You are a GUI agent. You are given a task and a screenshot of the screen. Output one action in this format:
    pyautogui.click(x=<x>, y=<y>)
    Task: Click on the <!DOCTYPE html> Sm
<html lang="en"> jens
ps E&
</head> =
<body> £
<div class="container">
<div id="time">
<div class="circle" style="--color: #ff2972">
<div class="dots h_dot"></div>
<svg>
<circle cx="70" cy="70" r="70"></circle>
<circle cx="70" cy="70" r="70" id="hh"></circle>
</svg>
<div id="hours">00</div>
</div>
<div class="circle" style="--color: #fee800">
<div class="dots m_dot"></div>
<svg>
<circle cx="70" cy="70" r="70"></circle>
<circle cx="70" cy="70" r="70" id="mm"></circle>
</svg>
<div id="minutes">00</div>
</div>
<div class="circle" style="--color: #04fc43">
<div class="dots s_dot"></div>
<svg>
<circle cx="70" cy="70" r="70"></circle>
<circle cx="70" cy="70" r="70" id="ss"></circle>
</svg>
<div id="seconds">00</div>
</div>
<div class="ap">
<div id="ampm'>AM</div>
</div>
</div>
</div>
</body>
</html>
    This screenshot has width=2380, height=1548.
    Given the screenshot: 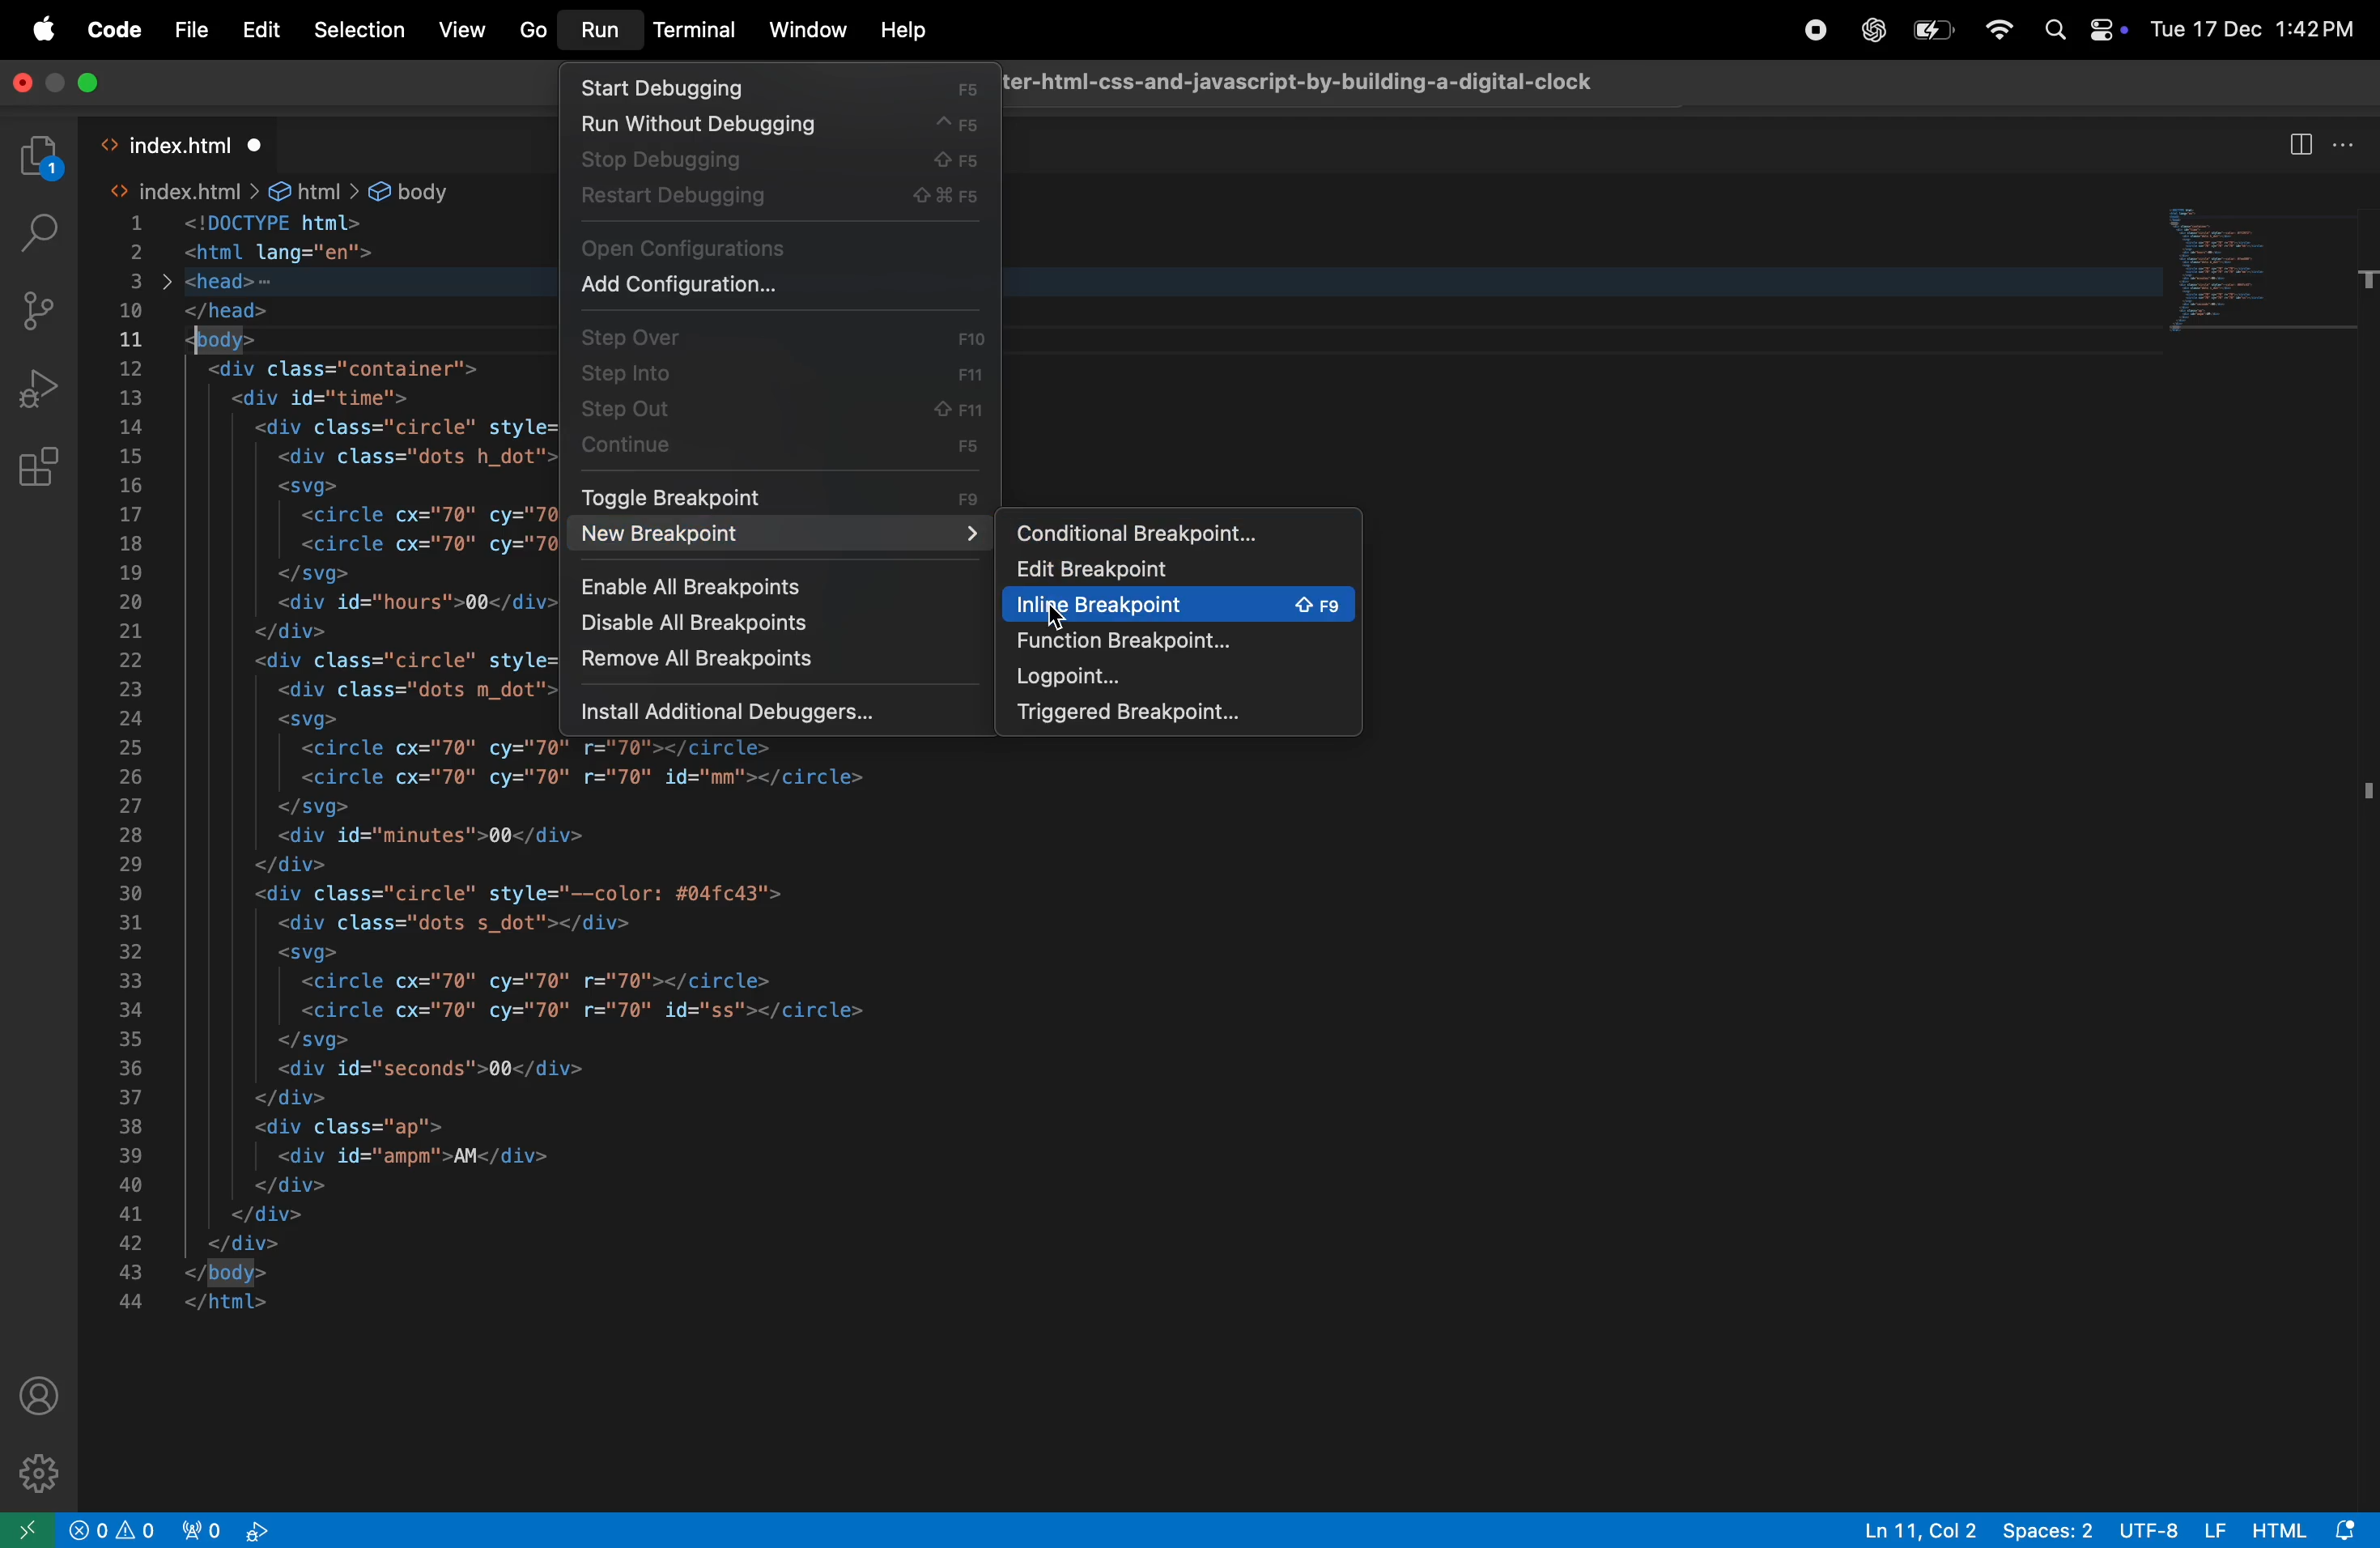 What is the action you would take?
    pyautogui.click(x=364, y=763)
    